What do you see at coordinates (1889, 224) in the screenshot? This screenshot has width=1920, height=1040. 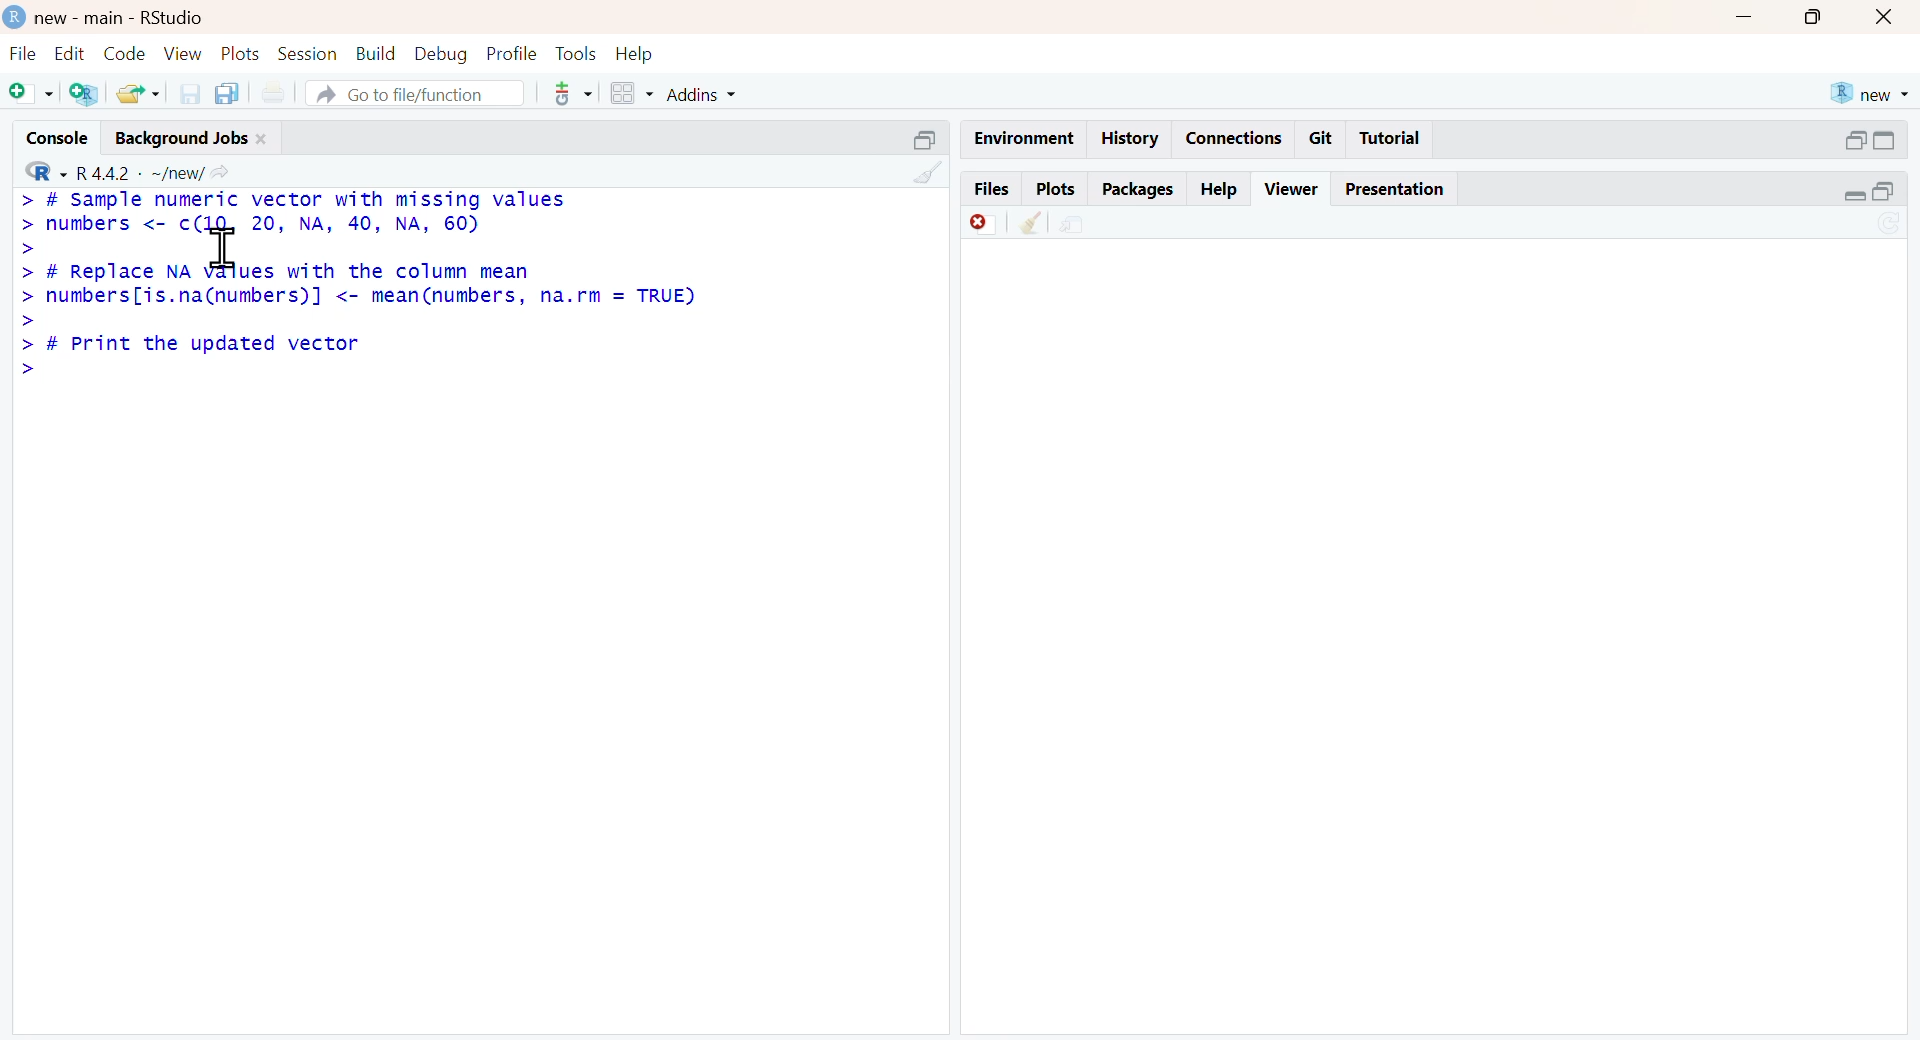 I see `sync` at bounding box center [1889, 224].